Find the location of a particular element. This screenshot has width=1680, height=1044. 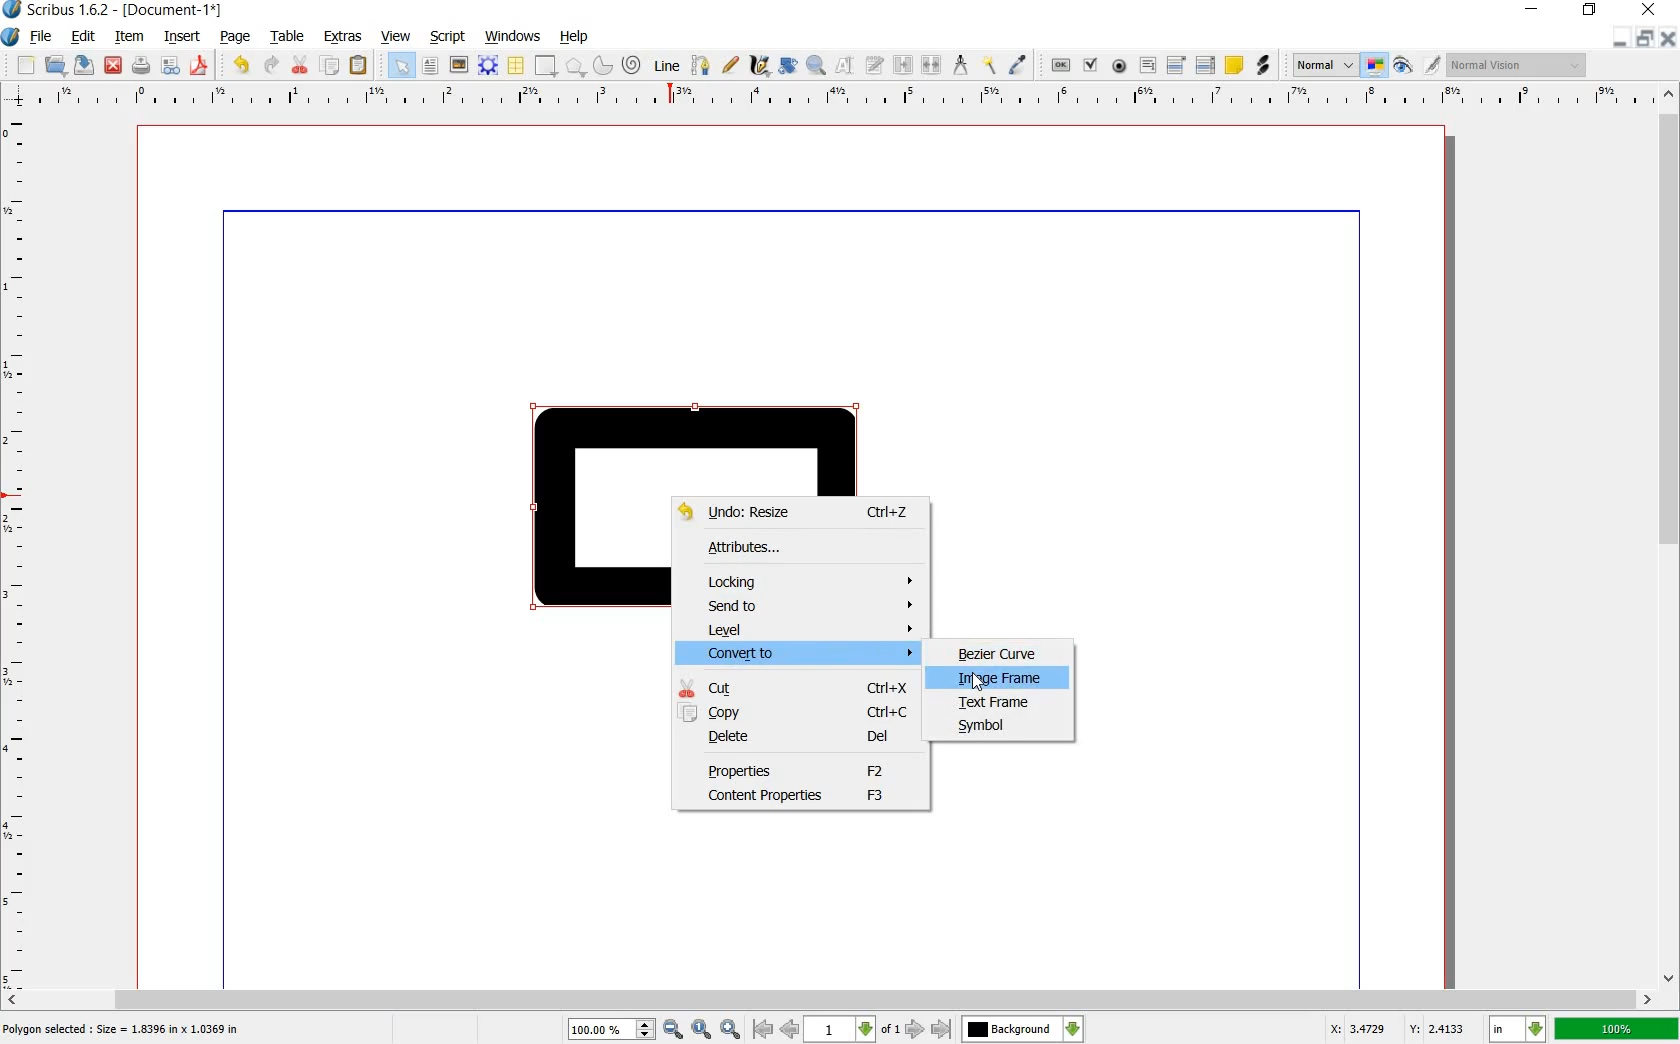

edit contents of frame is located at coordinates (844, 67).